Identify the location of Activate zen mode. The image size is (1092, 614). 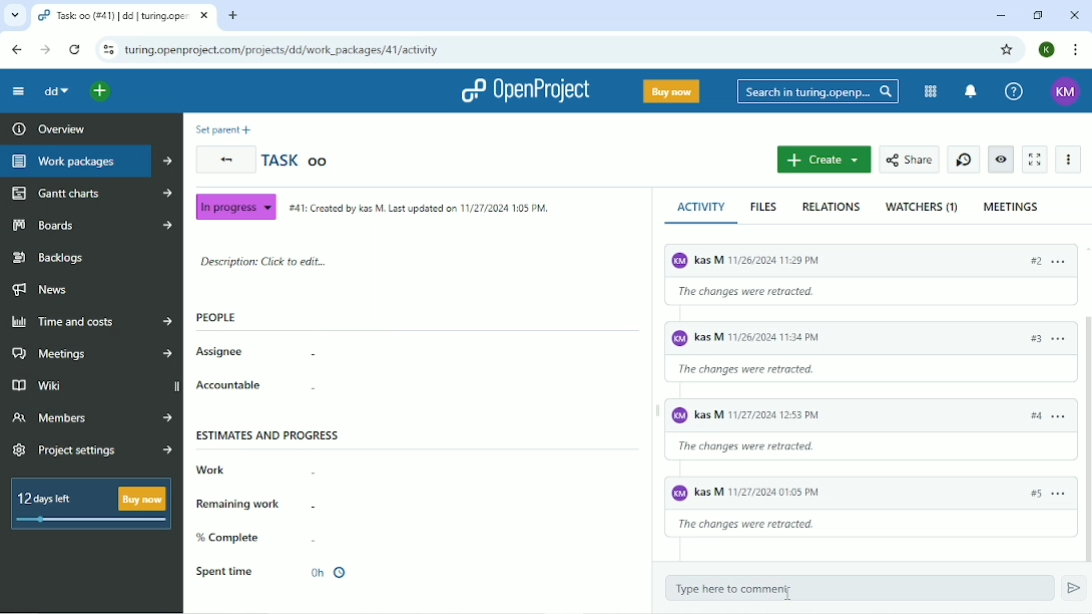
(1037, 159).